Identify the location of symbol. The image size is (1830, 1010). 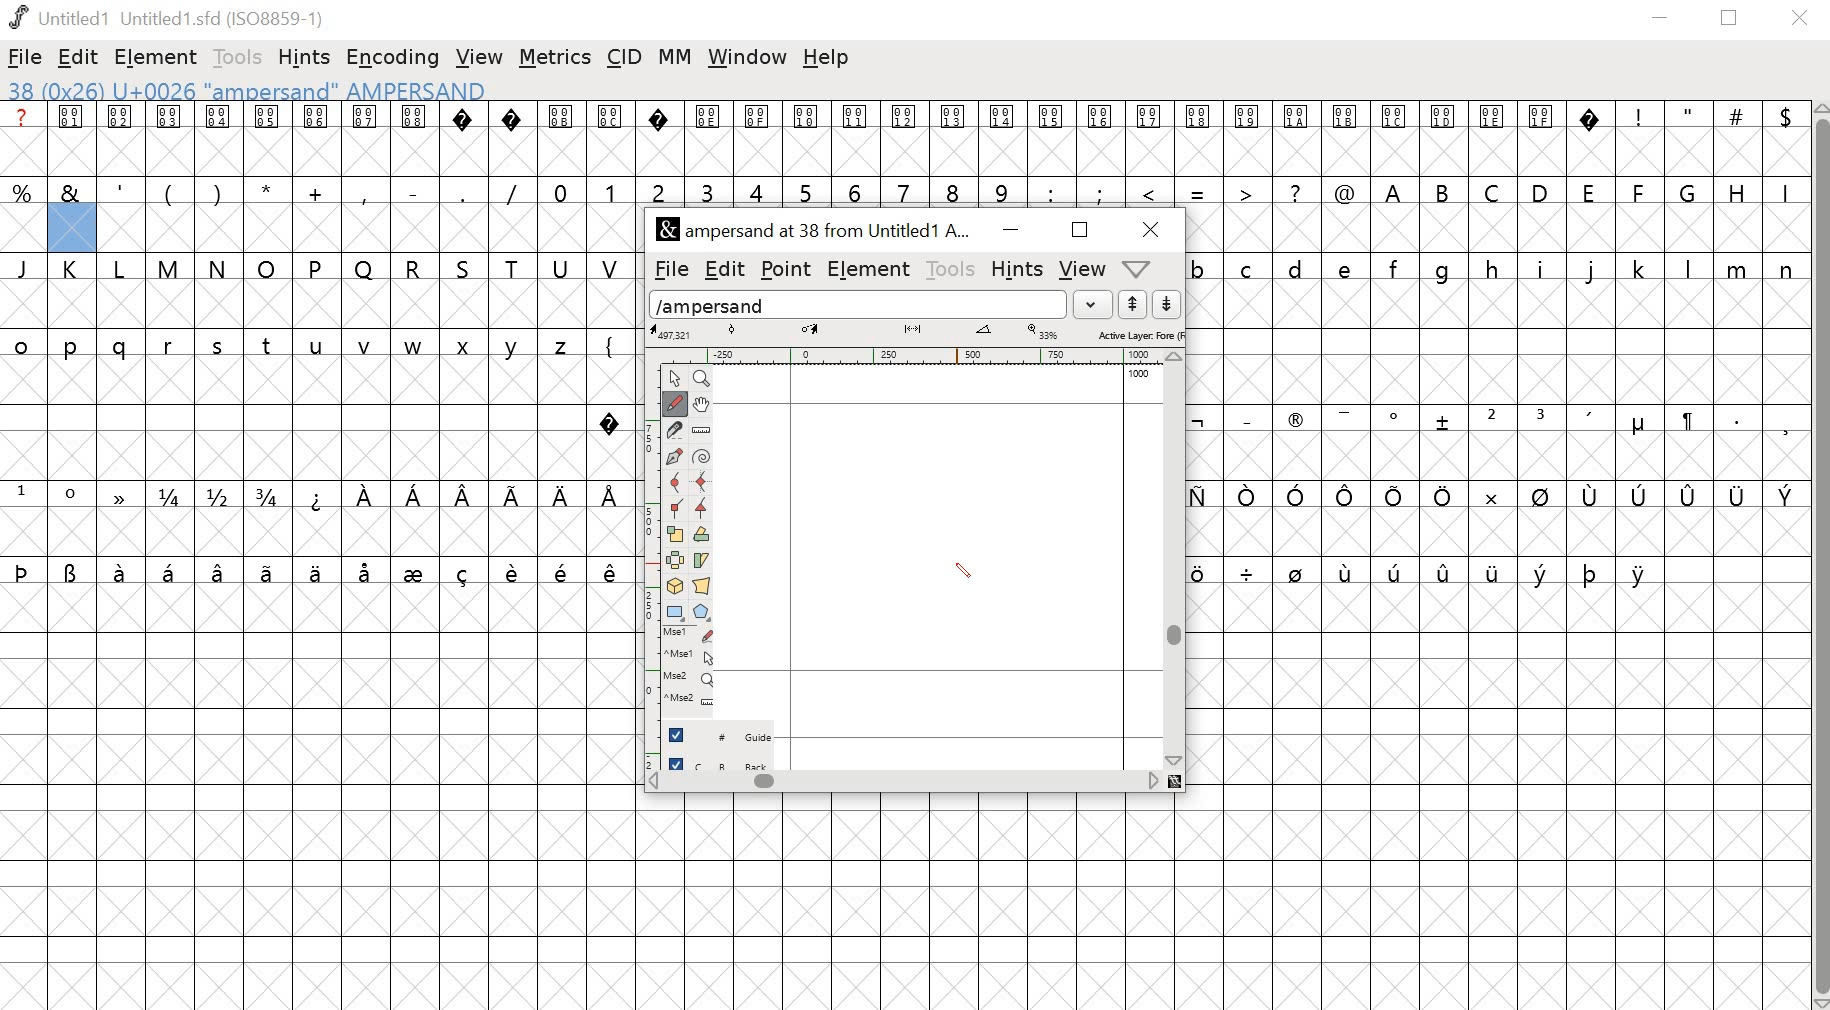
(1198, 421).